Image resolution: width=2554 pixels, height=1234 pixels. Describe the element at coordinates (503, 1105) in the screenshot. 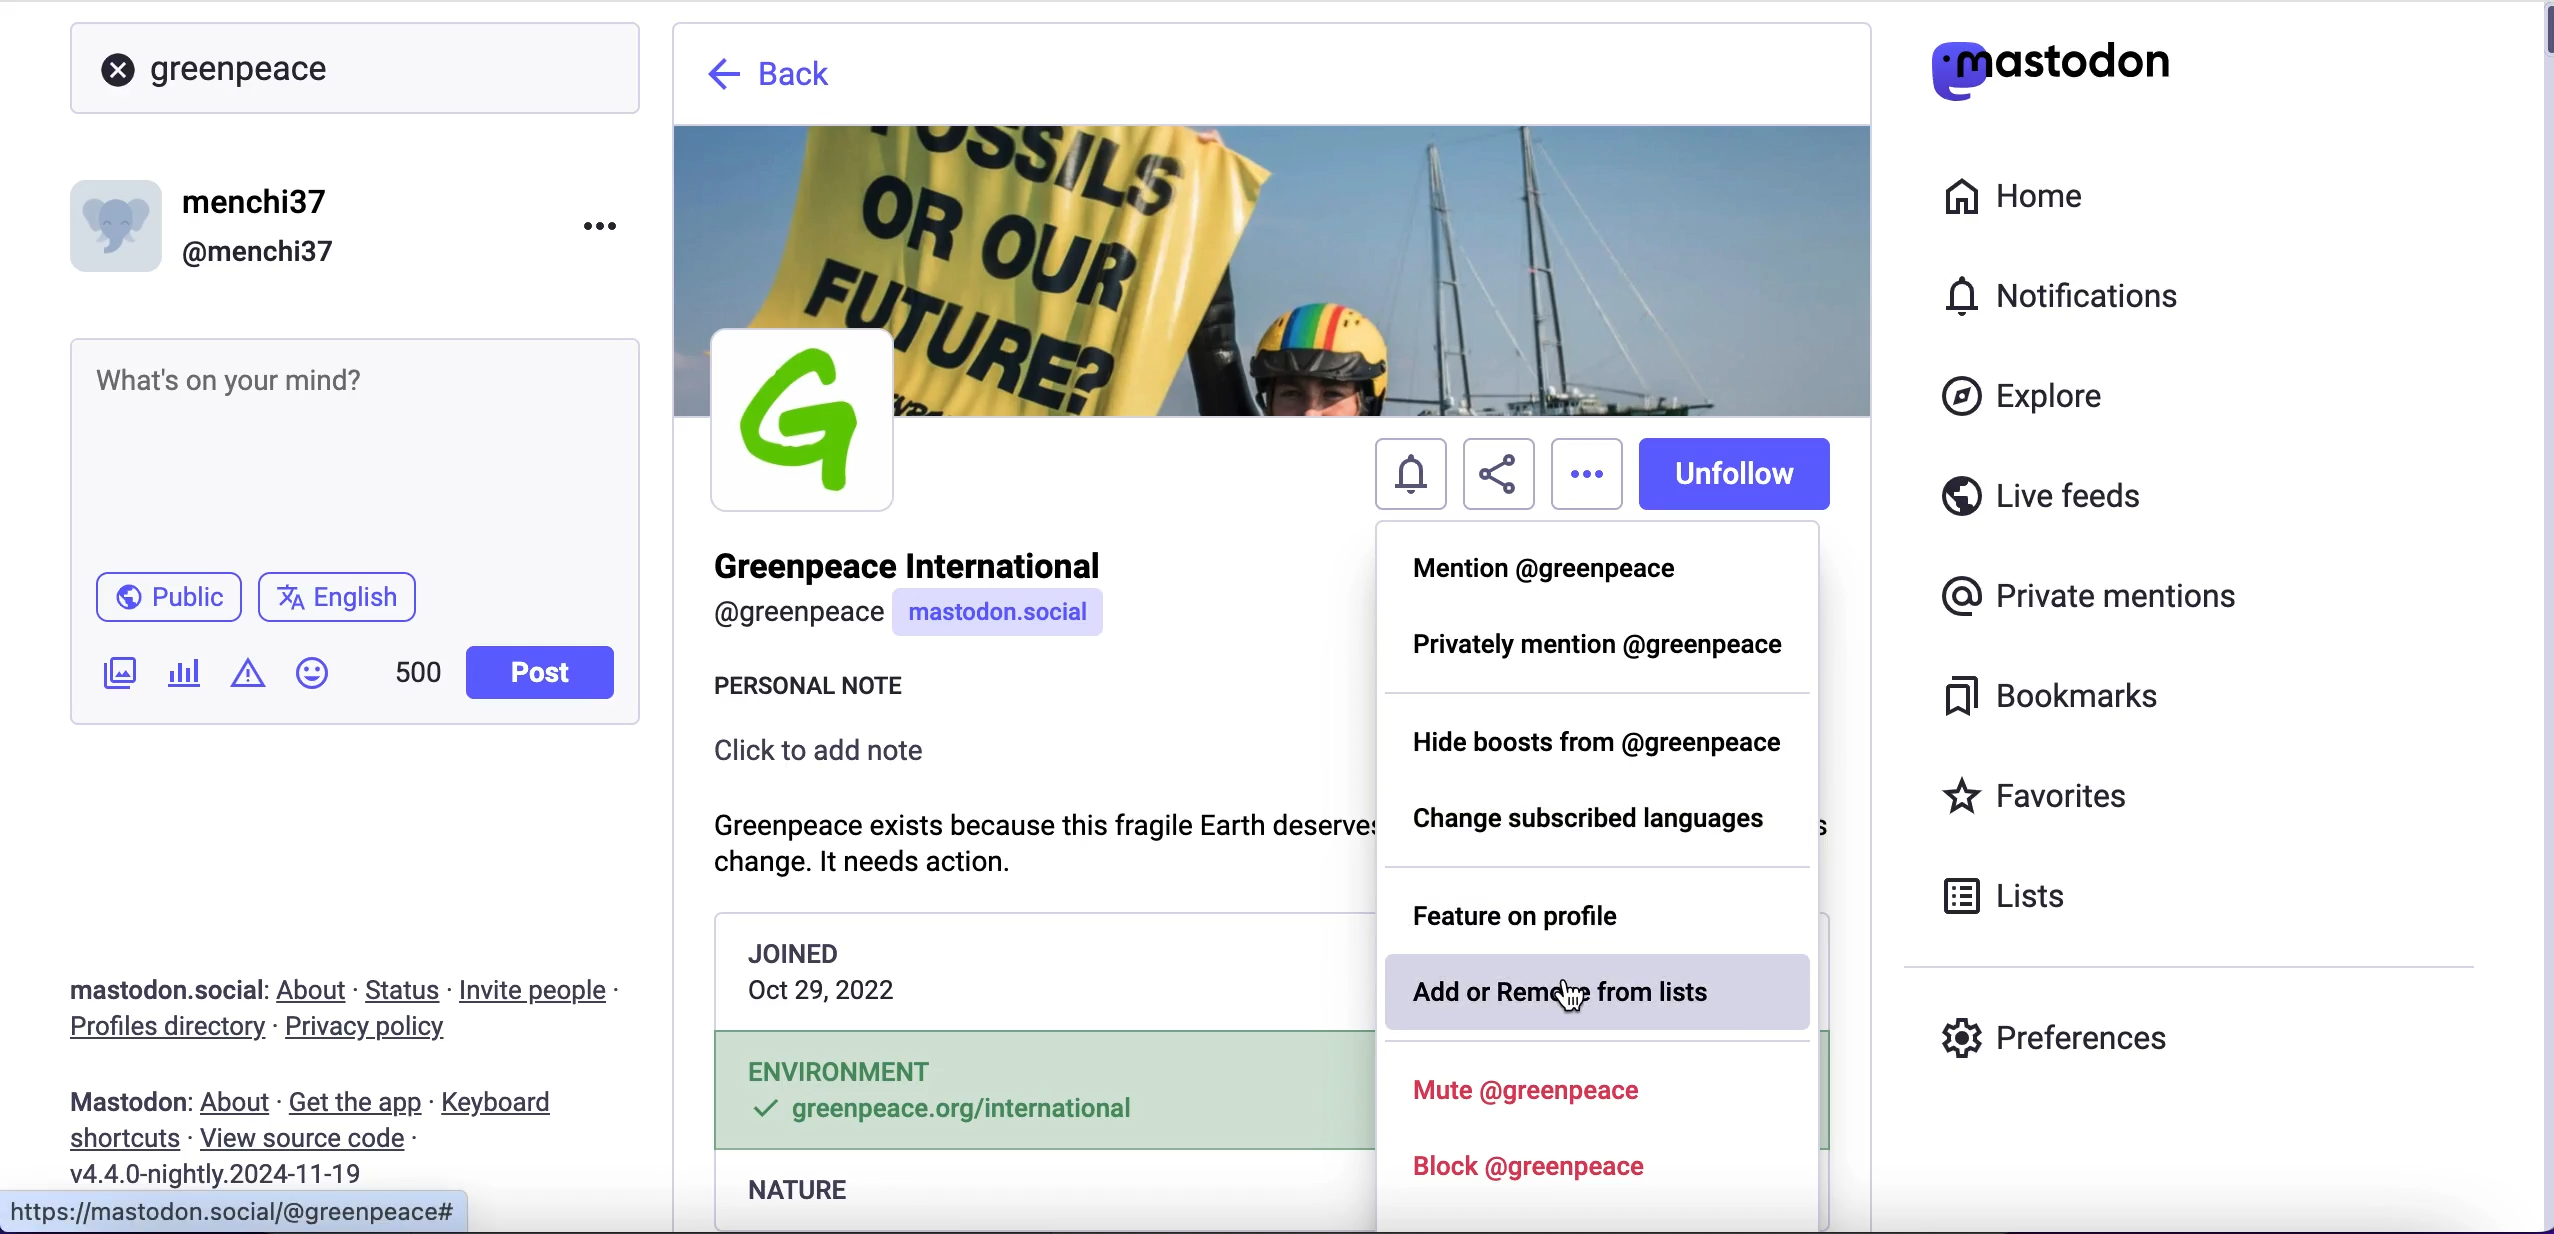

I see `keyboard` at that location.